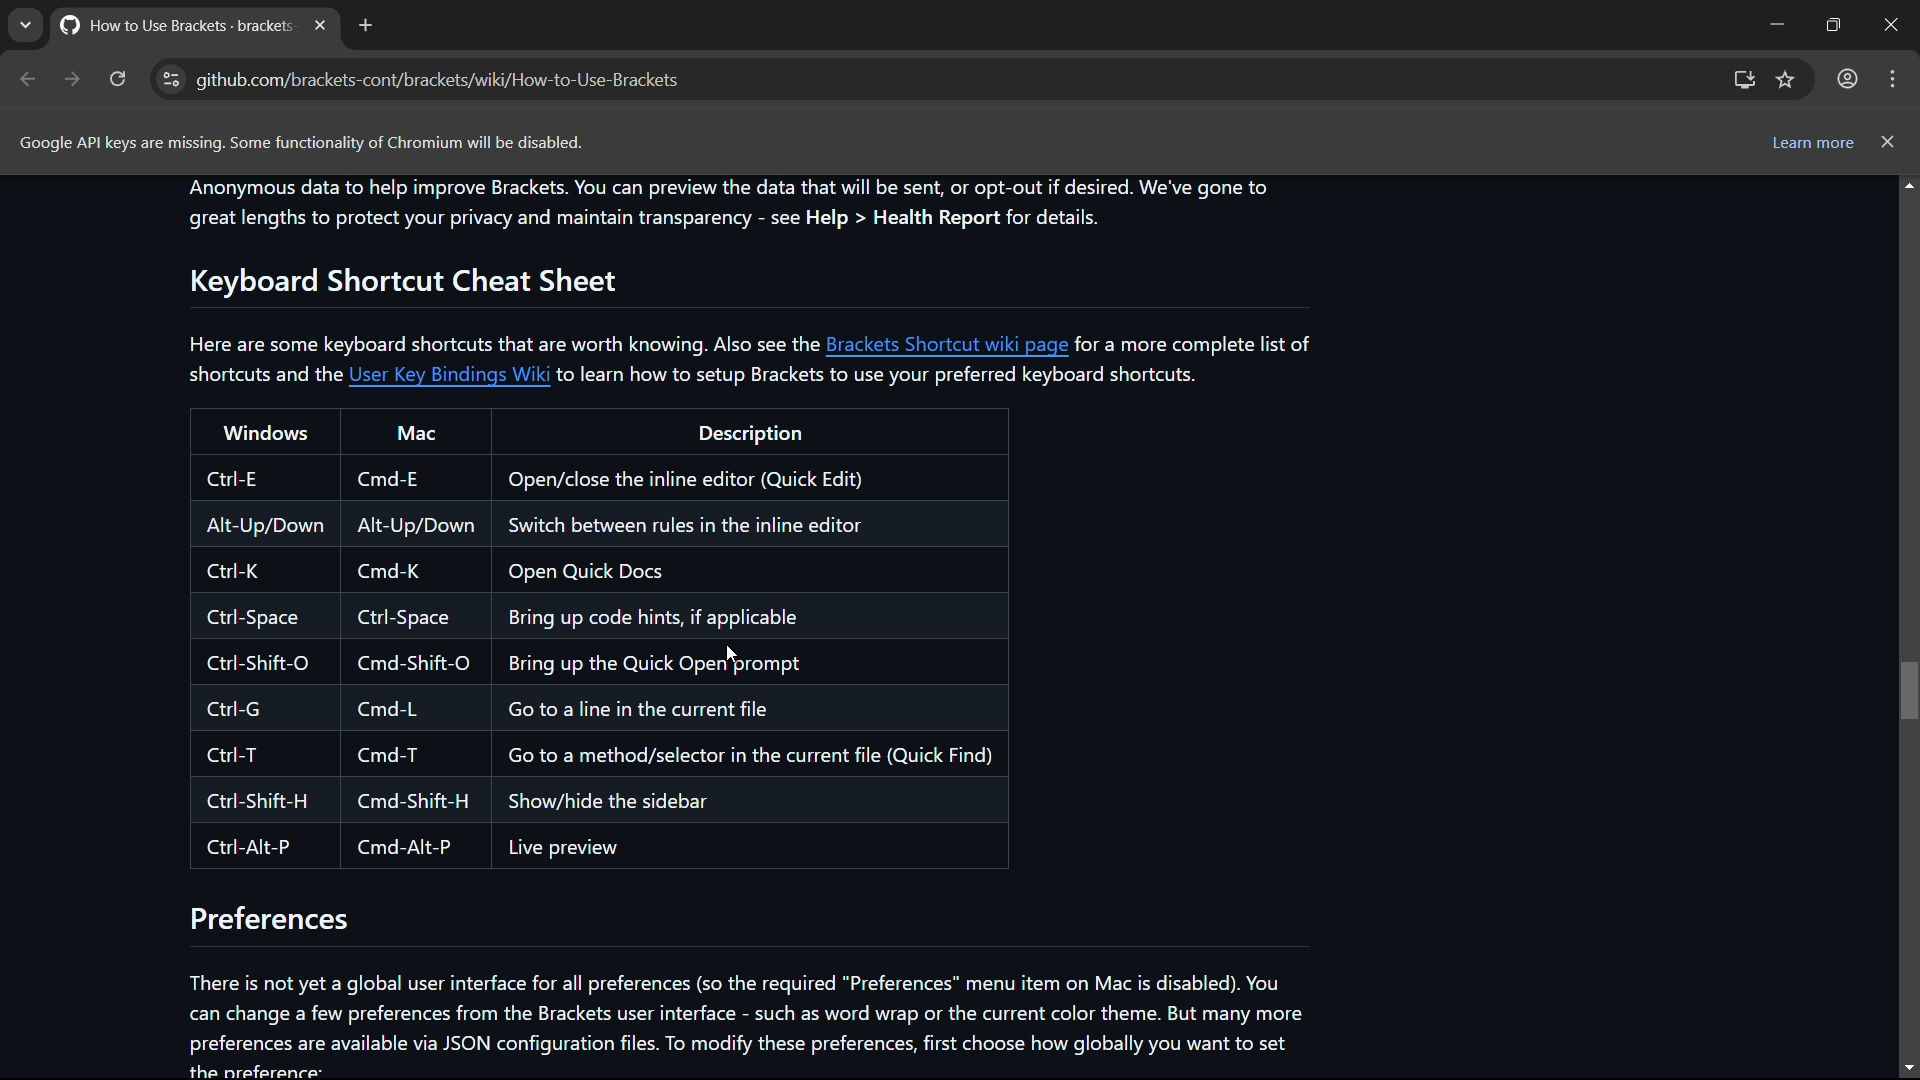  Describe the element at coordinates (732, 205) in the screenshot. I see `Anonymous data to help improve Brackets. You can preview the data that will be sent, or opt-out if desired. We've gone to
great lengths to protect your privacy and maintain transparency - see Help > Health Report for details.` at that location.